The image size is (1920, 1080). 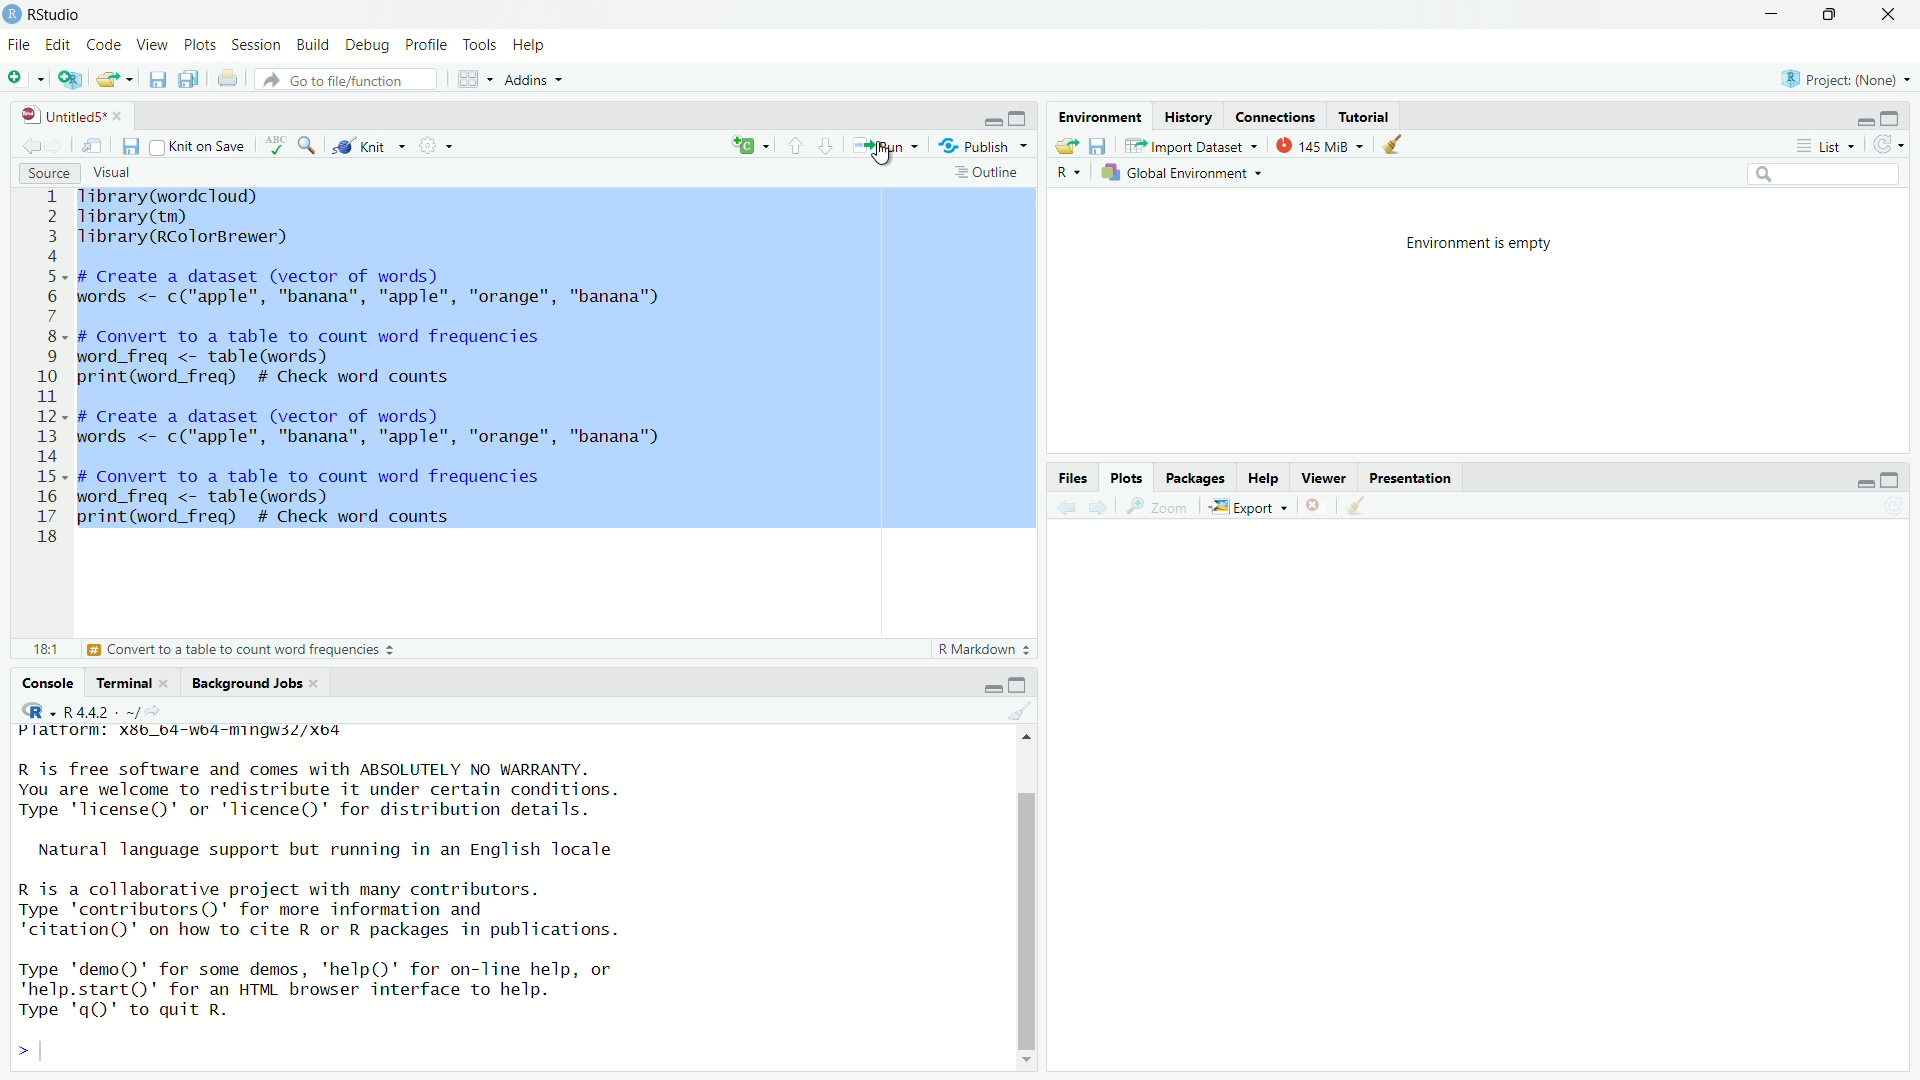 I want to click on 145 MiB , so click(x=1321, y=149).